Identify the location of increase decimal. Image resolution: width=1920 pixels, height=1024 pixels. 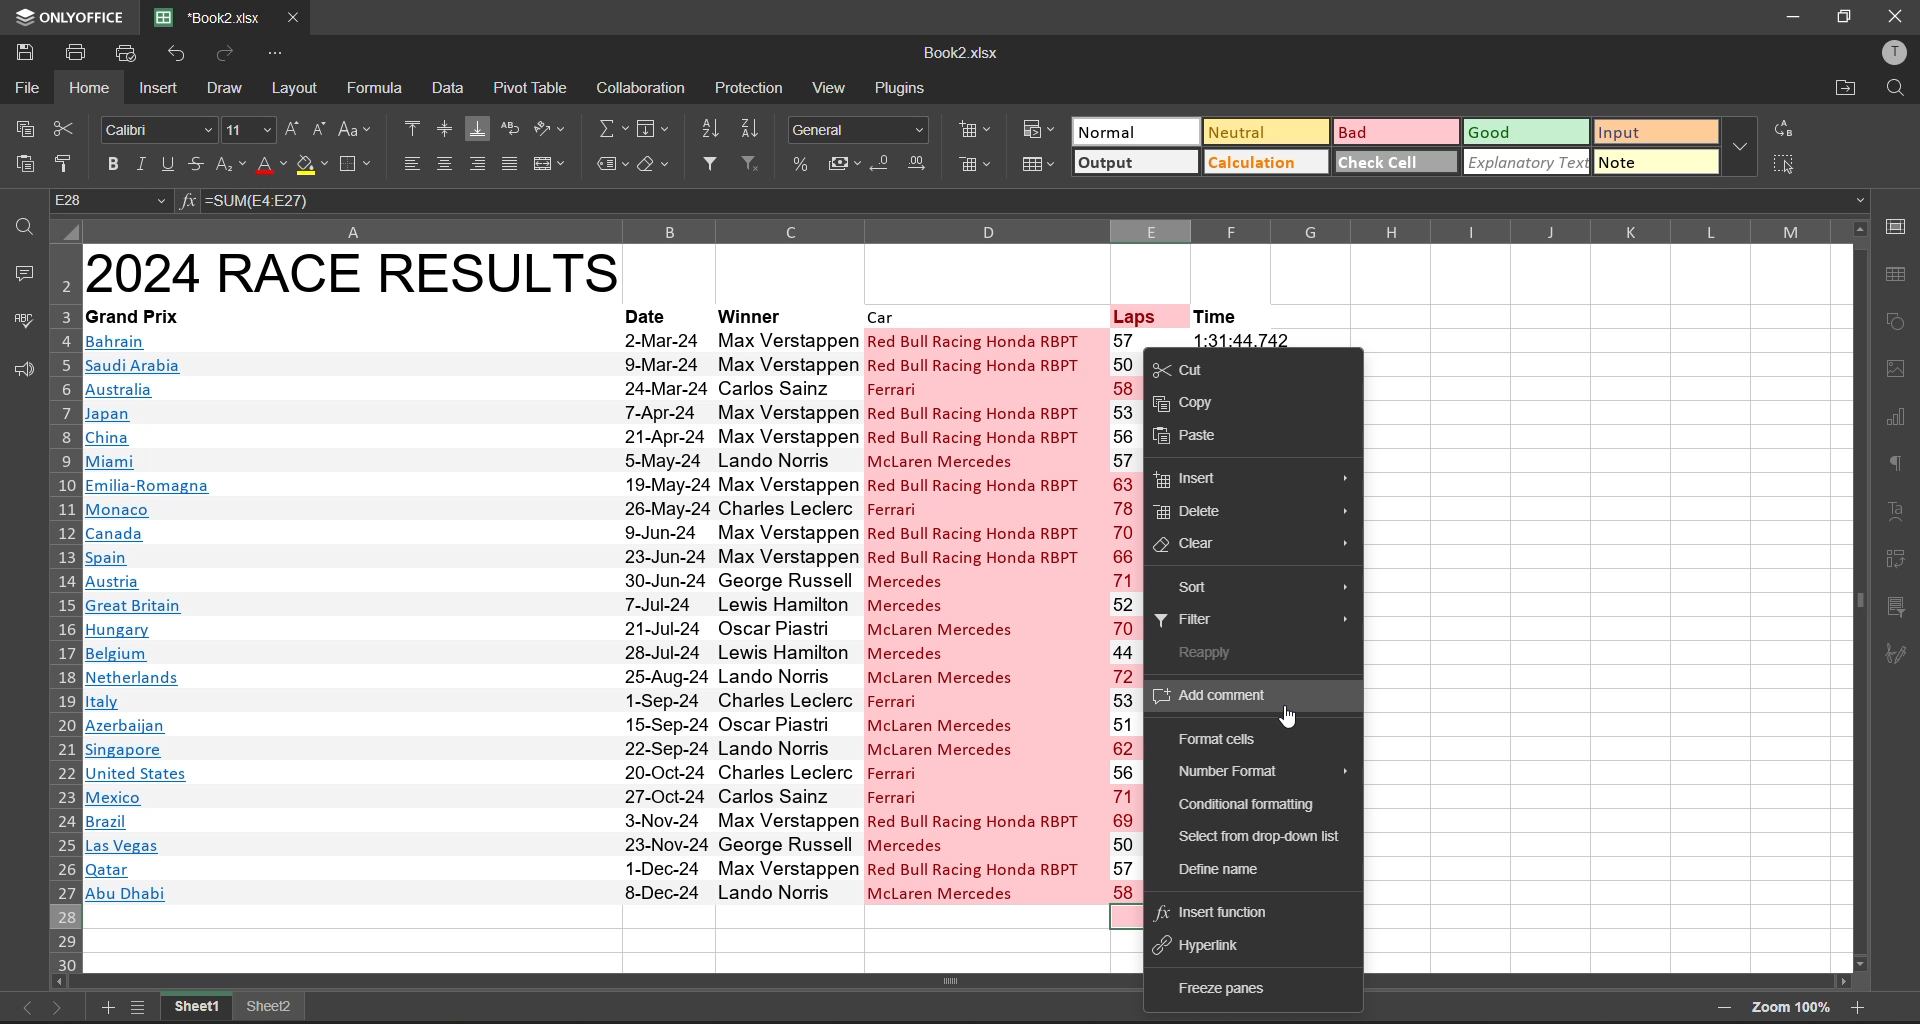
(924, 161).